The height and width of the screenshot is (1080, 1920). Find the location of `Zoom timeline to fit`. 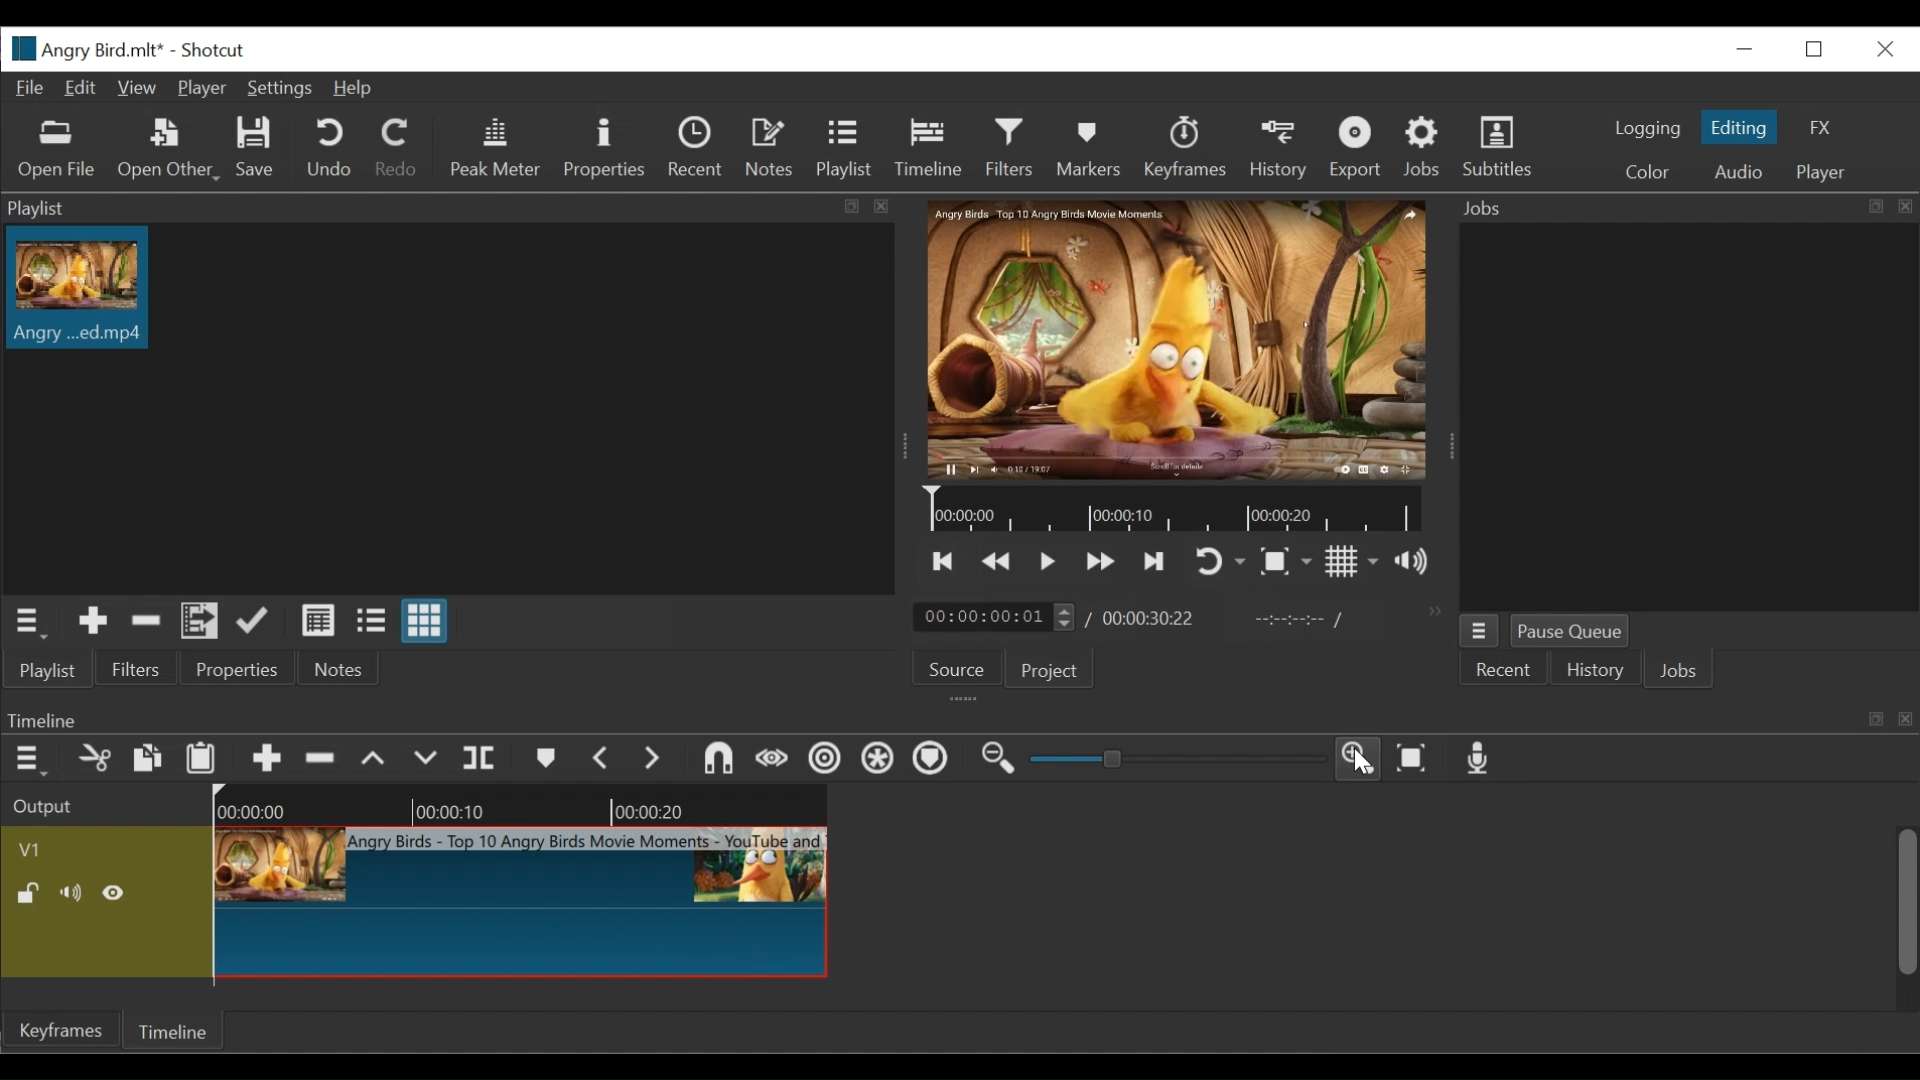

Zoom timeline to fit is located at coordinates (1413, 759).